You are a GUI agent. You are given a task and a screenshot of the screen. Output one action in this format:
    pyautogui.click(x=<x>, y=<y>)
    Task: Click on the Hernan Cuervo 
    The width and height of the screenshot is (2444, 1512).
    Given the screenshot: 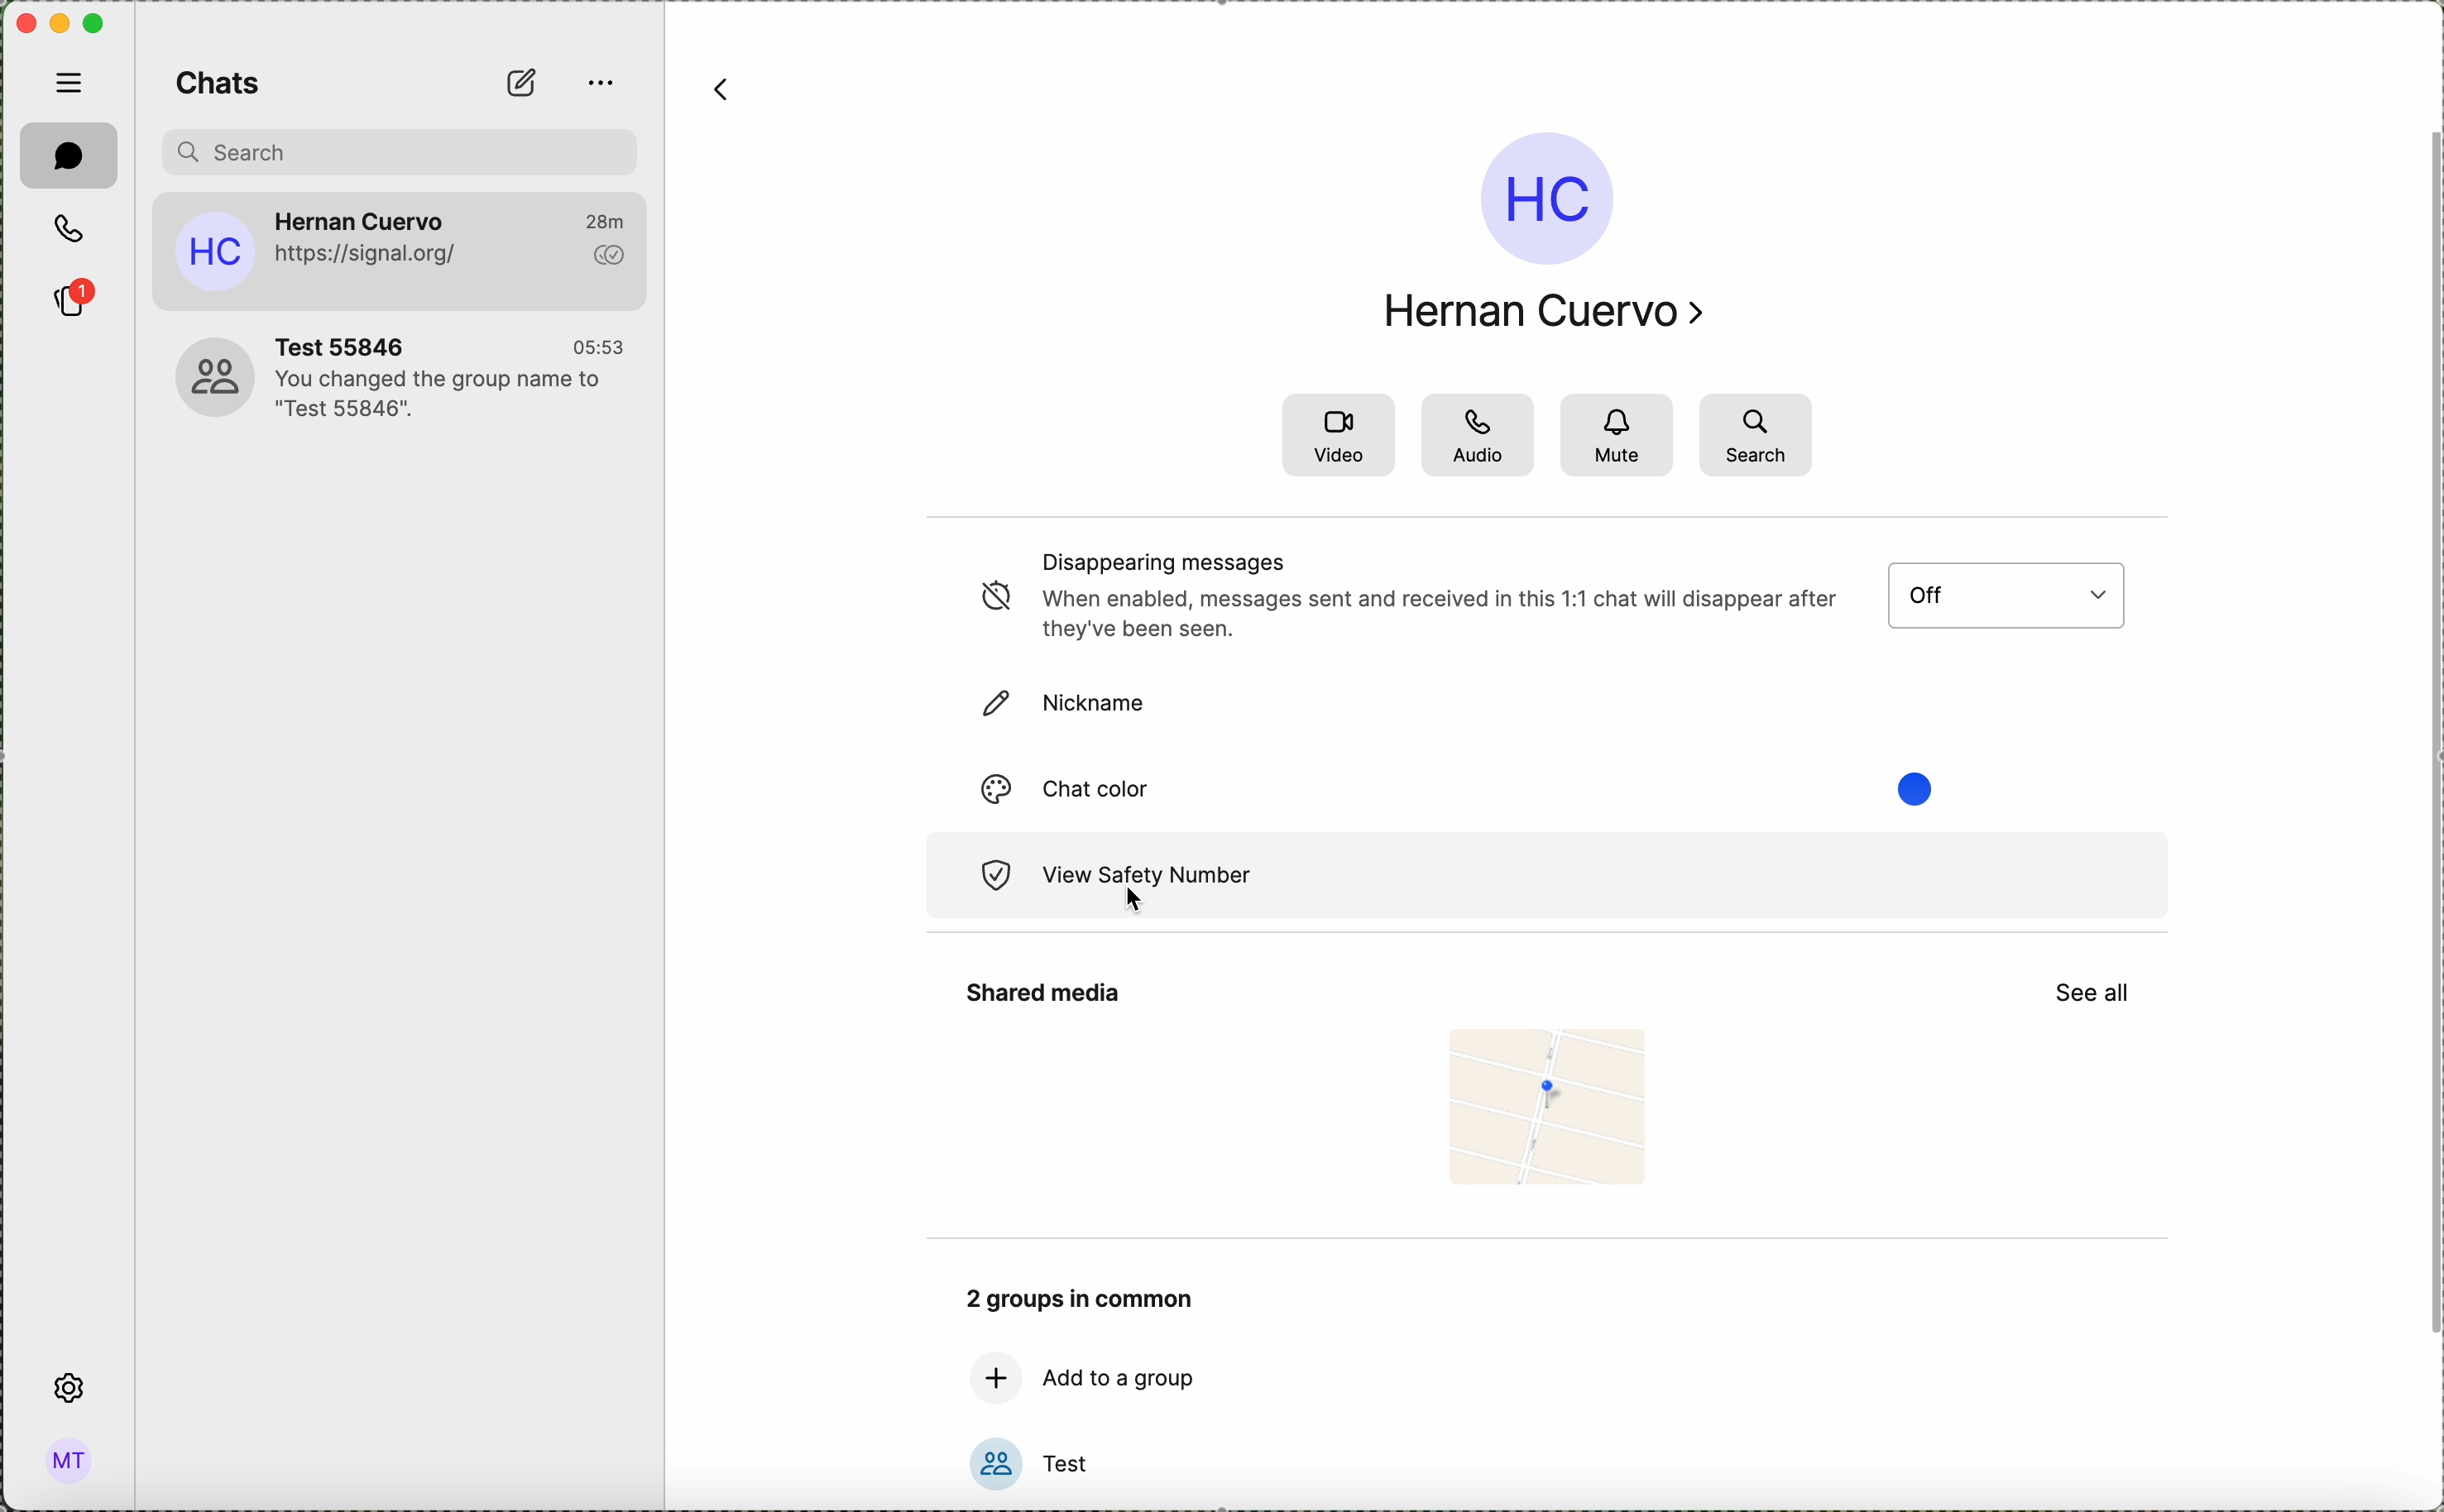 What is the action you would take?
    pyautogui.click(x=362, y=214)
    